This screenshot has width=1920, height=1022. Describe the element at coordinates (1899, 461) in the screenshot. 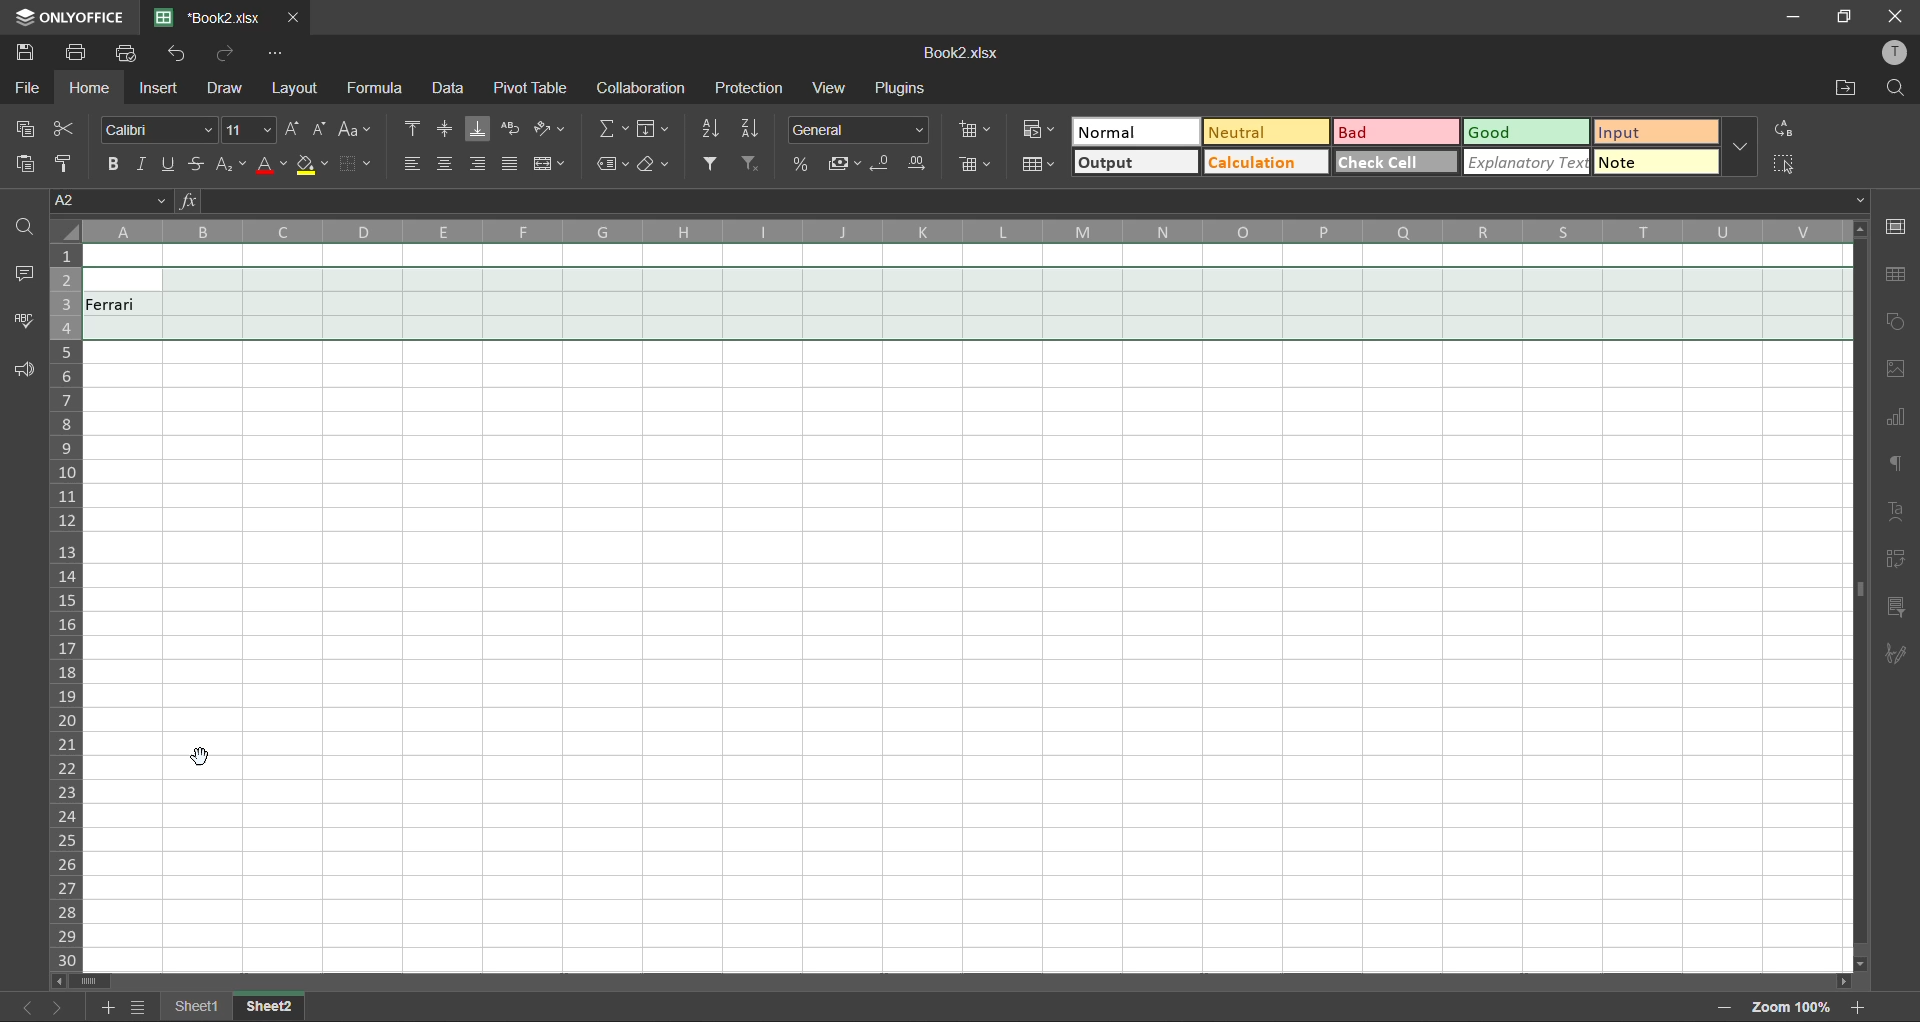

I see `paragraph` at that location.